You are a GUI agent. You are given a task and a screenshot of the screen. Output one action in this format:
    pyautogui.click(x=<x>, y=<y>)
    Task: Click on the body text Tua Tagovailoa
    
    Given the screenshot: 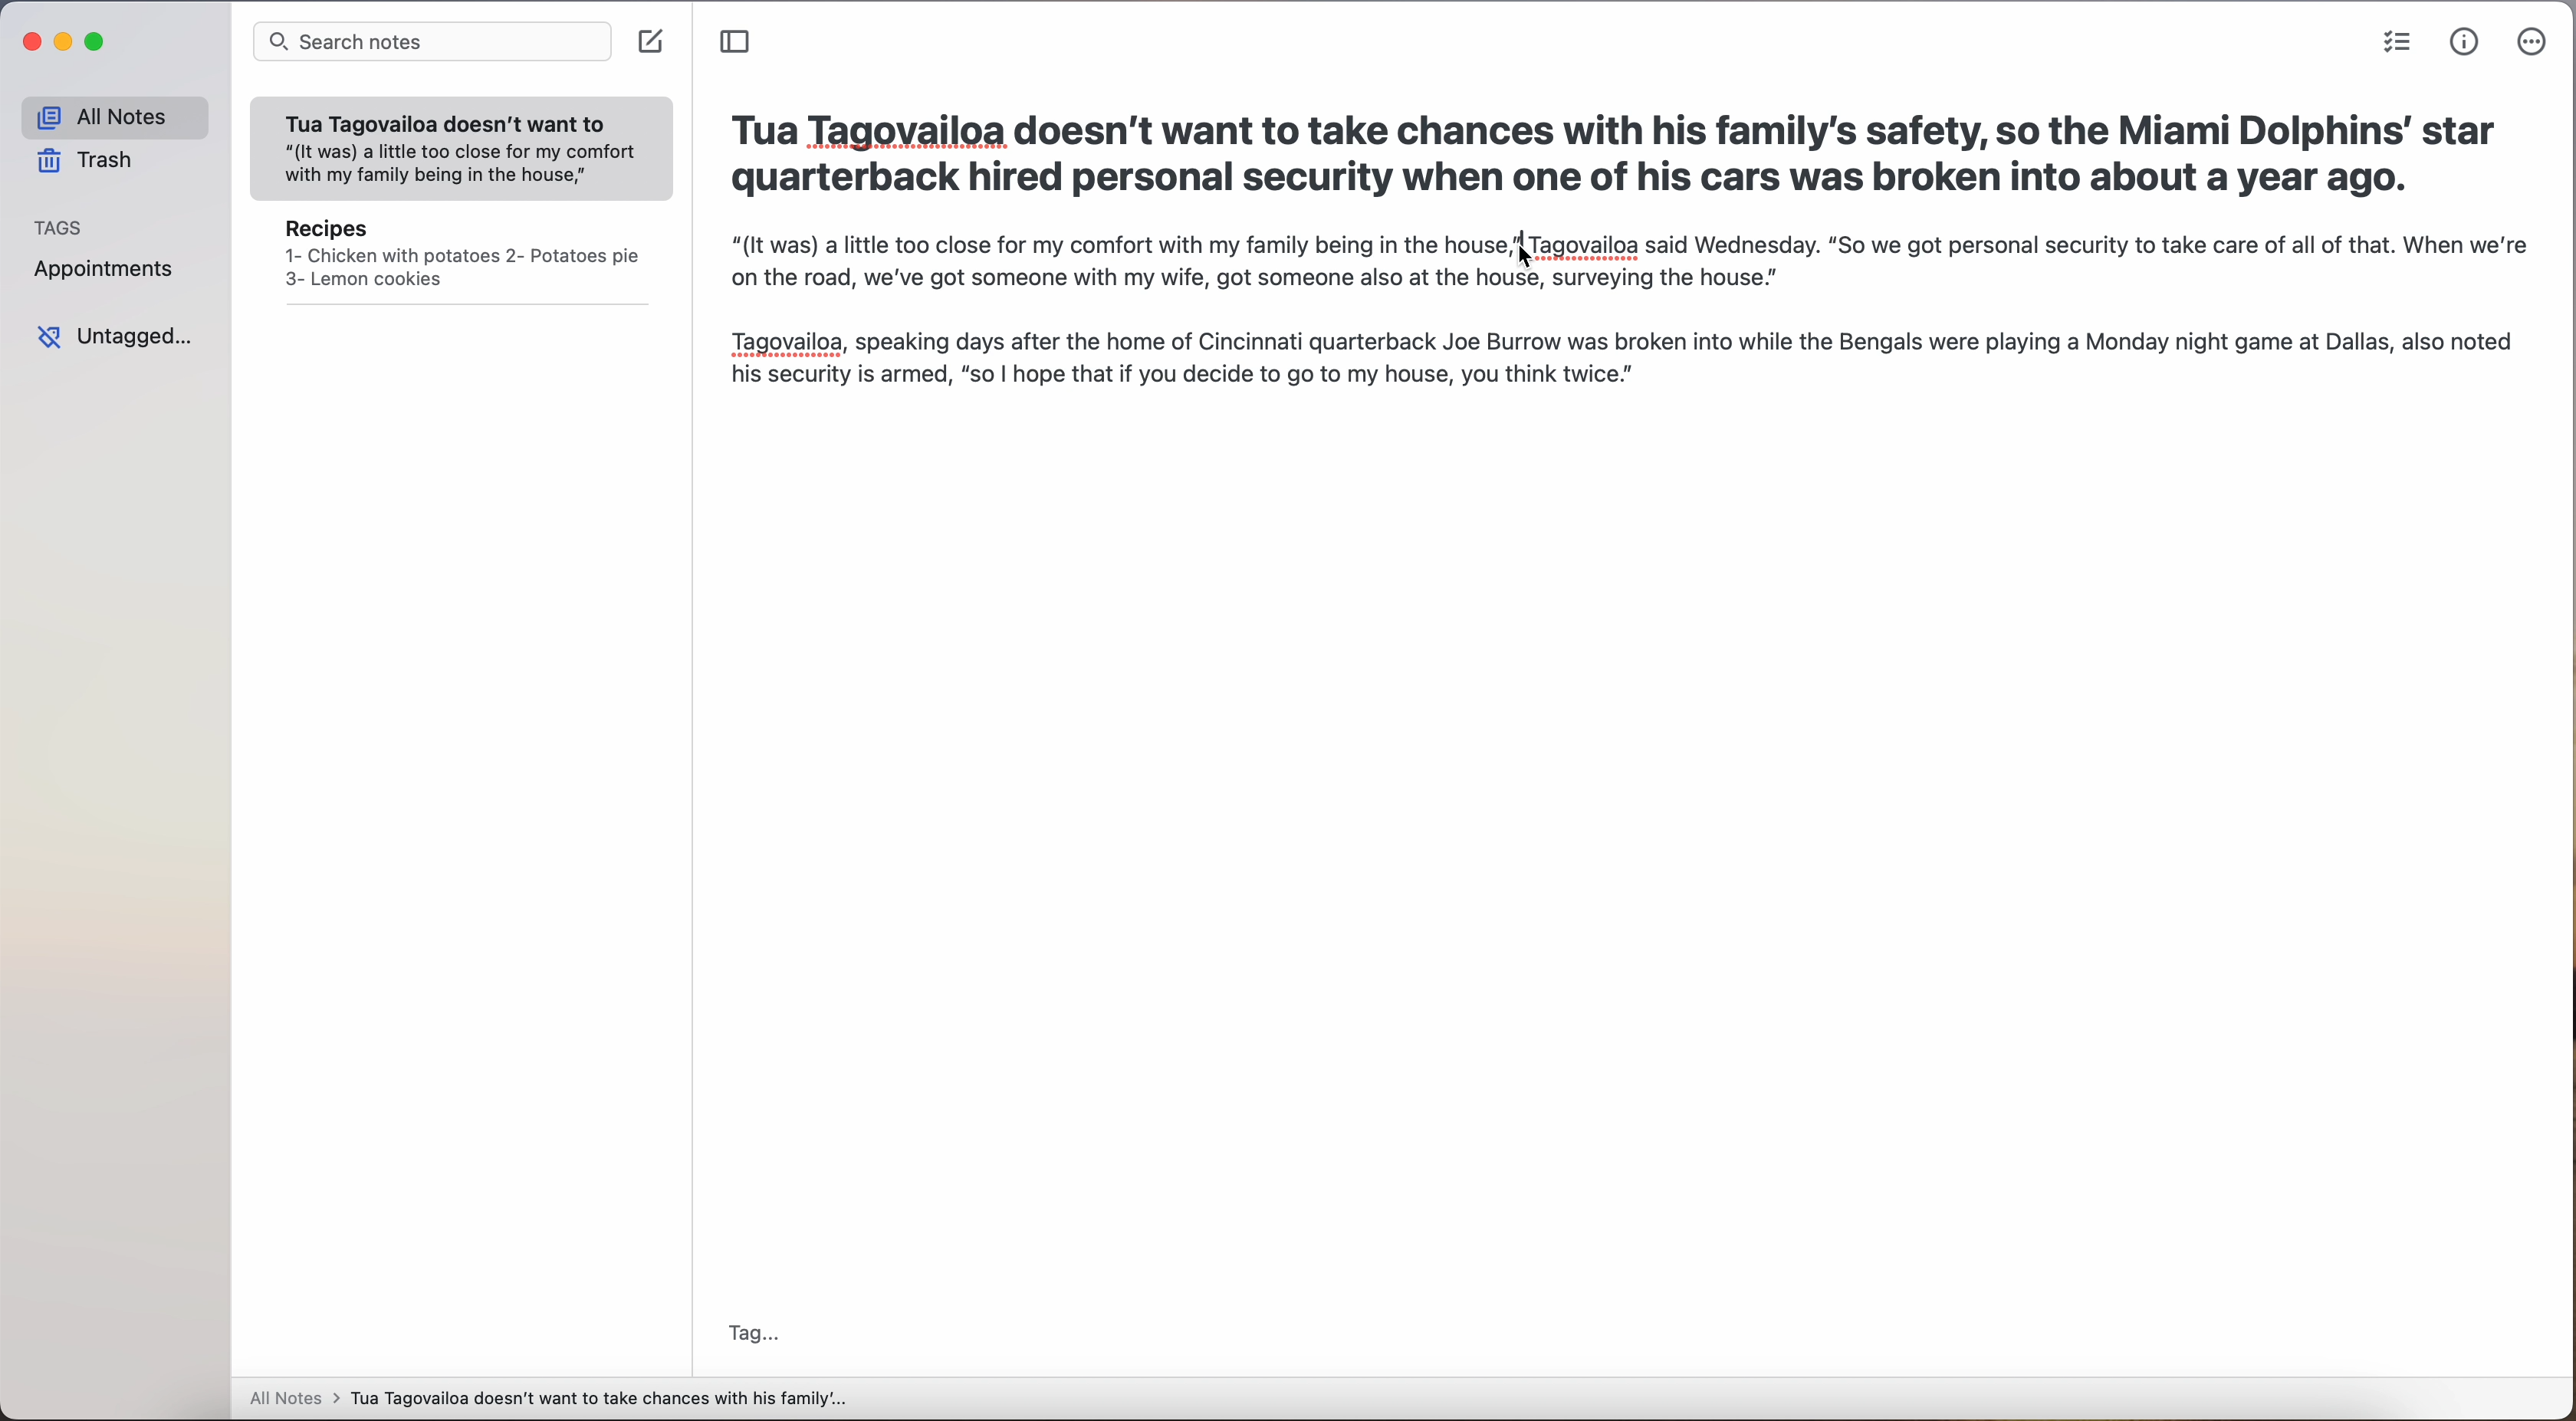 What is the action you would take?
    pyautogui.click(x=2045, y=244)
    